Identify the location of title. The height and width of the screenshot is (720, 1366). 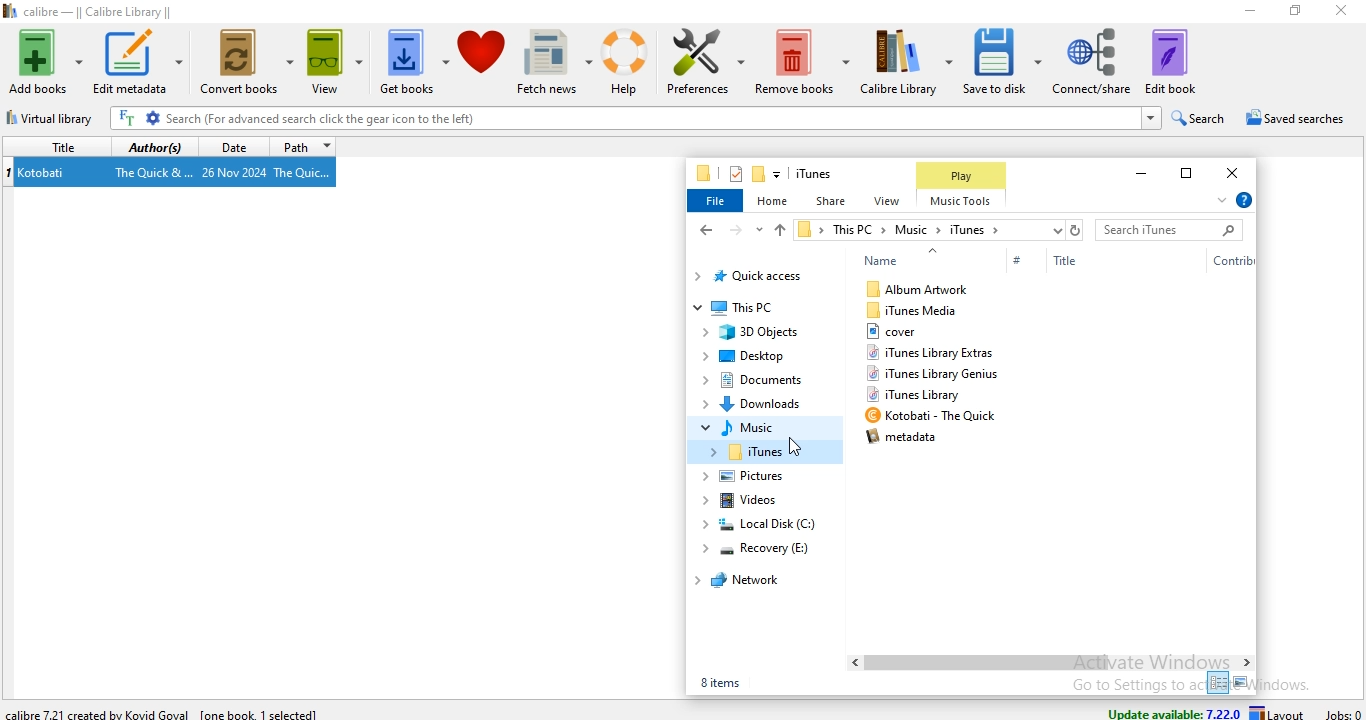
(55, 147).